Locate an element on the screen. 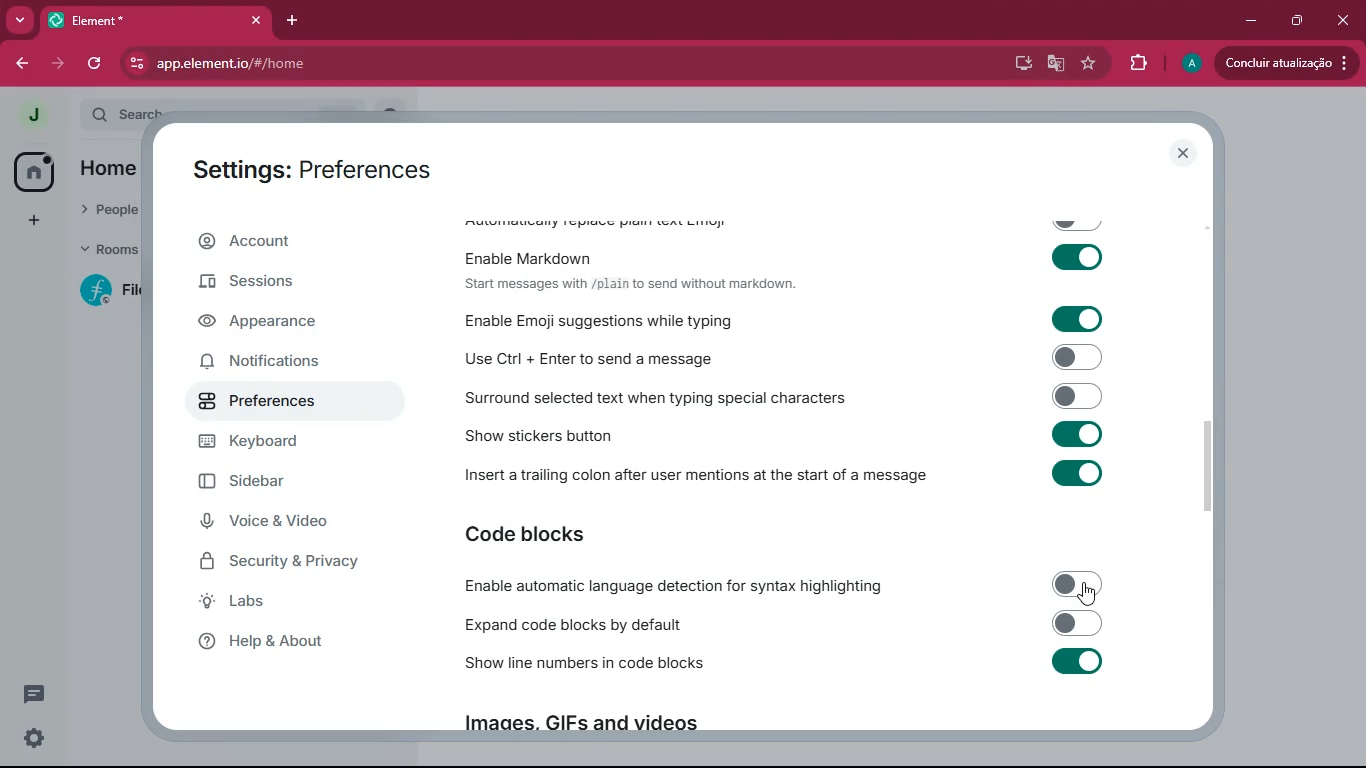  account is located at coordinates (290, 242).